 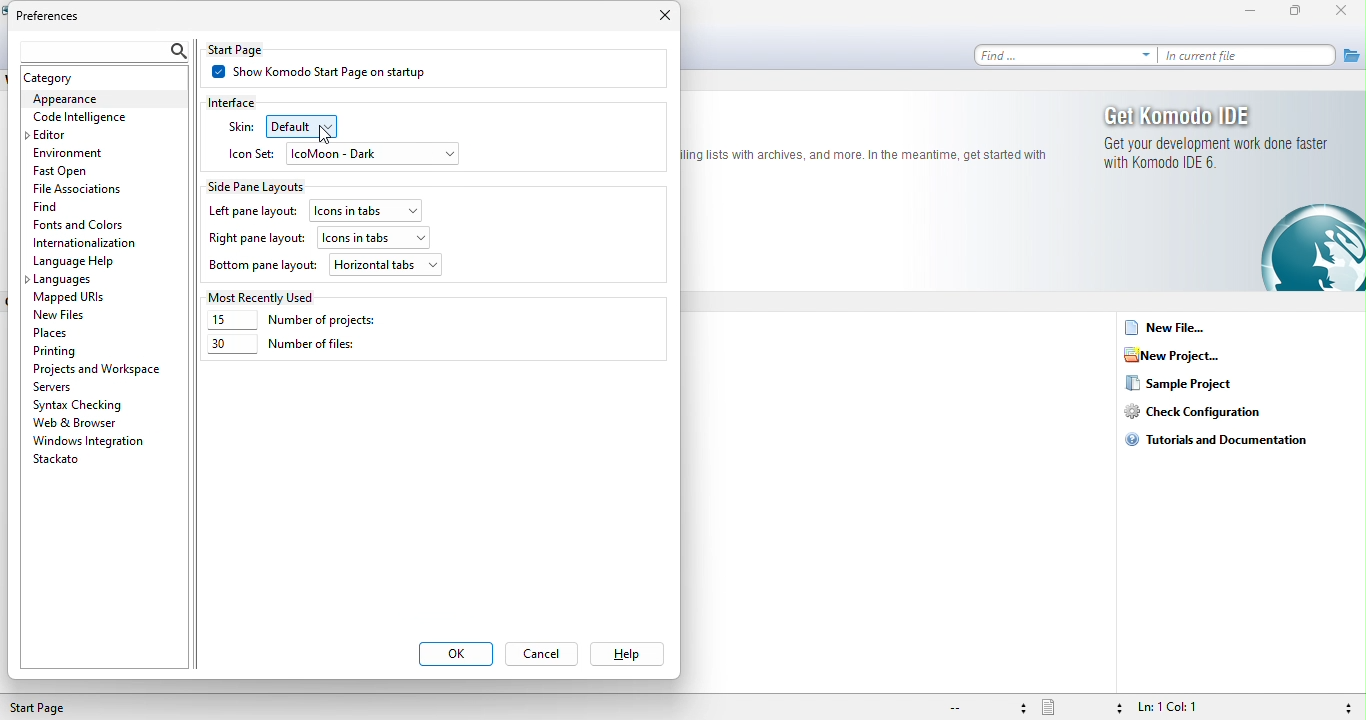 What do you see at coordinates (60, 135) in the screenshot?
I see `editor` at bounding box center [60, 135].